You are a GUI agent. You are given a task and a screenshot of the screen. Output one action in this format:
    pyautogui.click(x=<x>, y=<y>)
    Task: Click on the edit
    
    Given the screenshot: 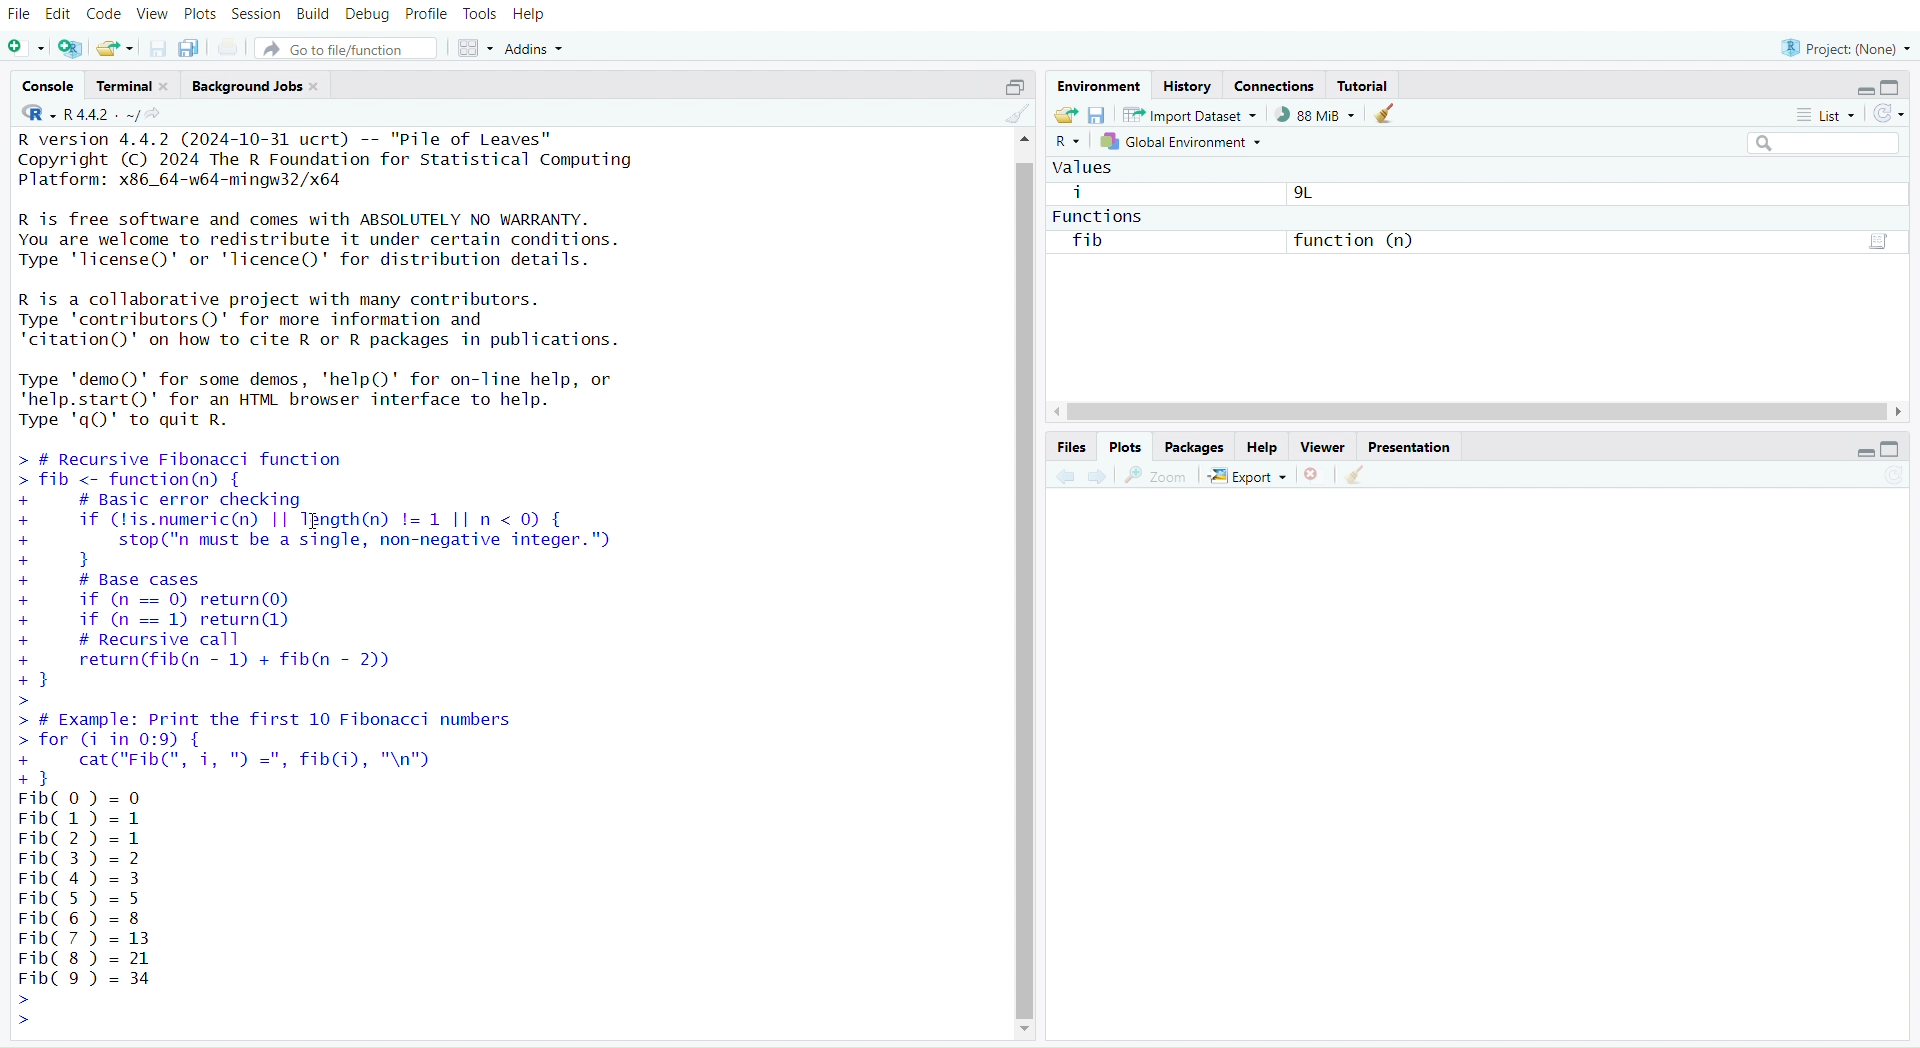 What is the action you would take?
    pyautogui.click(x=62, y=16)
    